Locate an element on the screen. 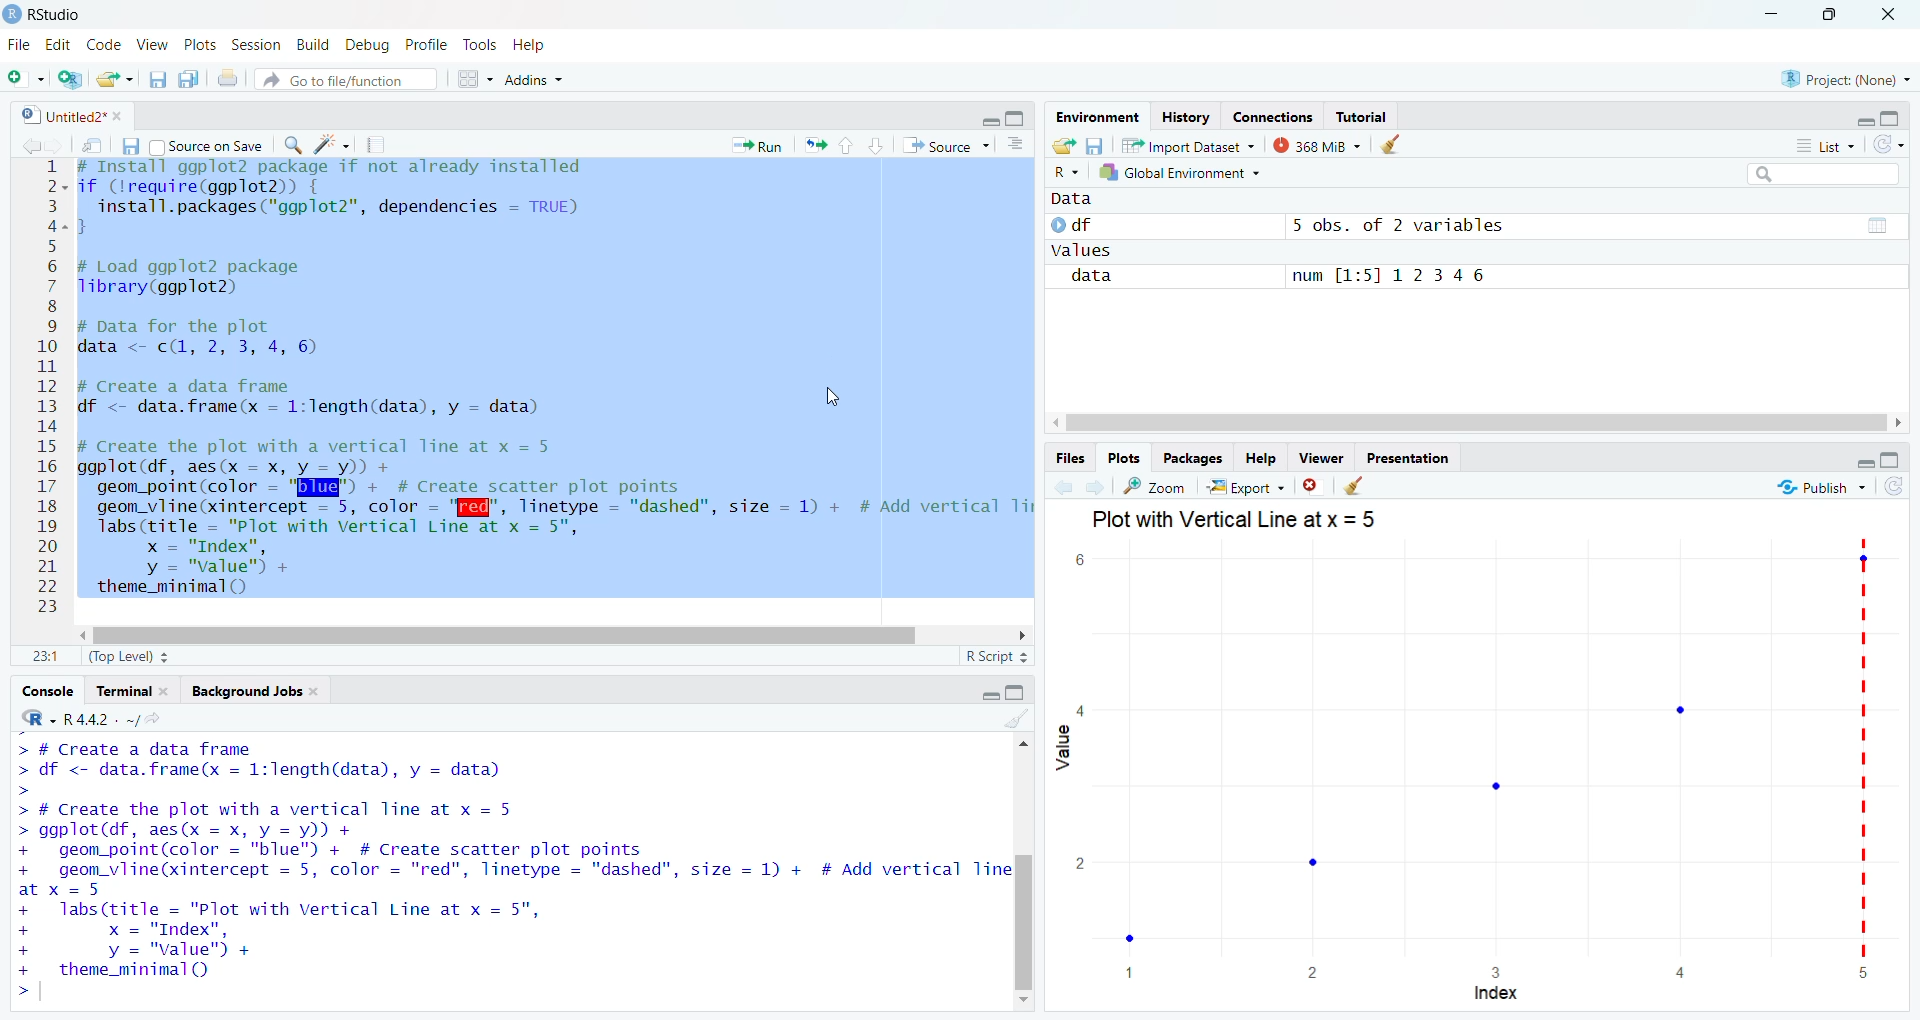 Image resolution: width=1920 pixels, height=1020 pixels. Packages is located at coordinates (1184, 456).